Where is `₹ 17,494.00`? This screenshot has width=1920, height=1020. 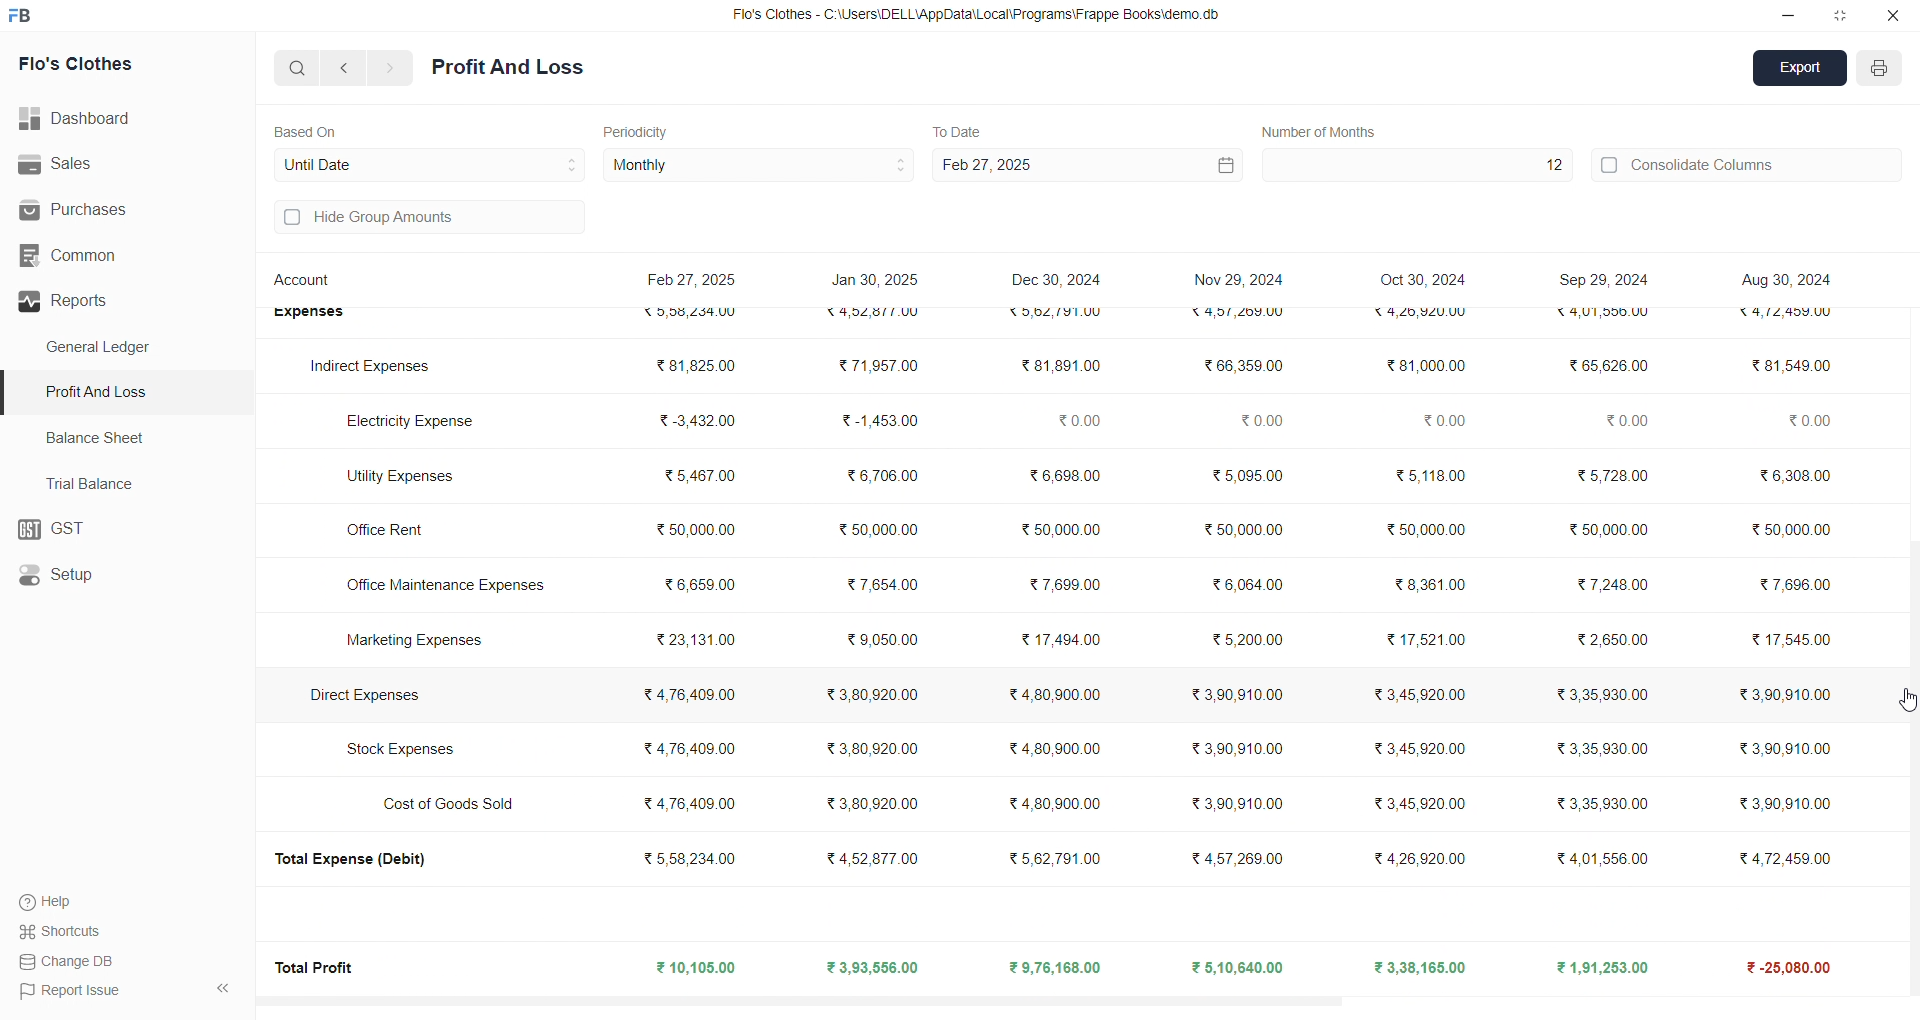 ₹ 17,494.00 is located at coordinates (1058, 636).